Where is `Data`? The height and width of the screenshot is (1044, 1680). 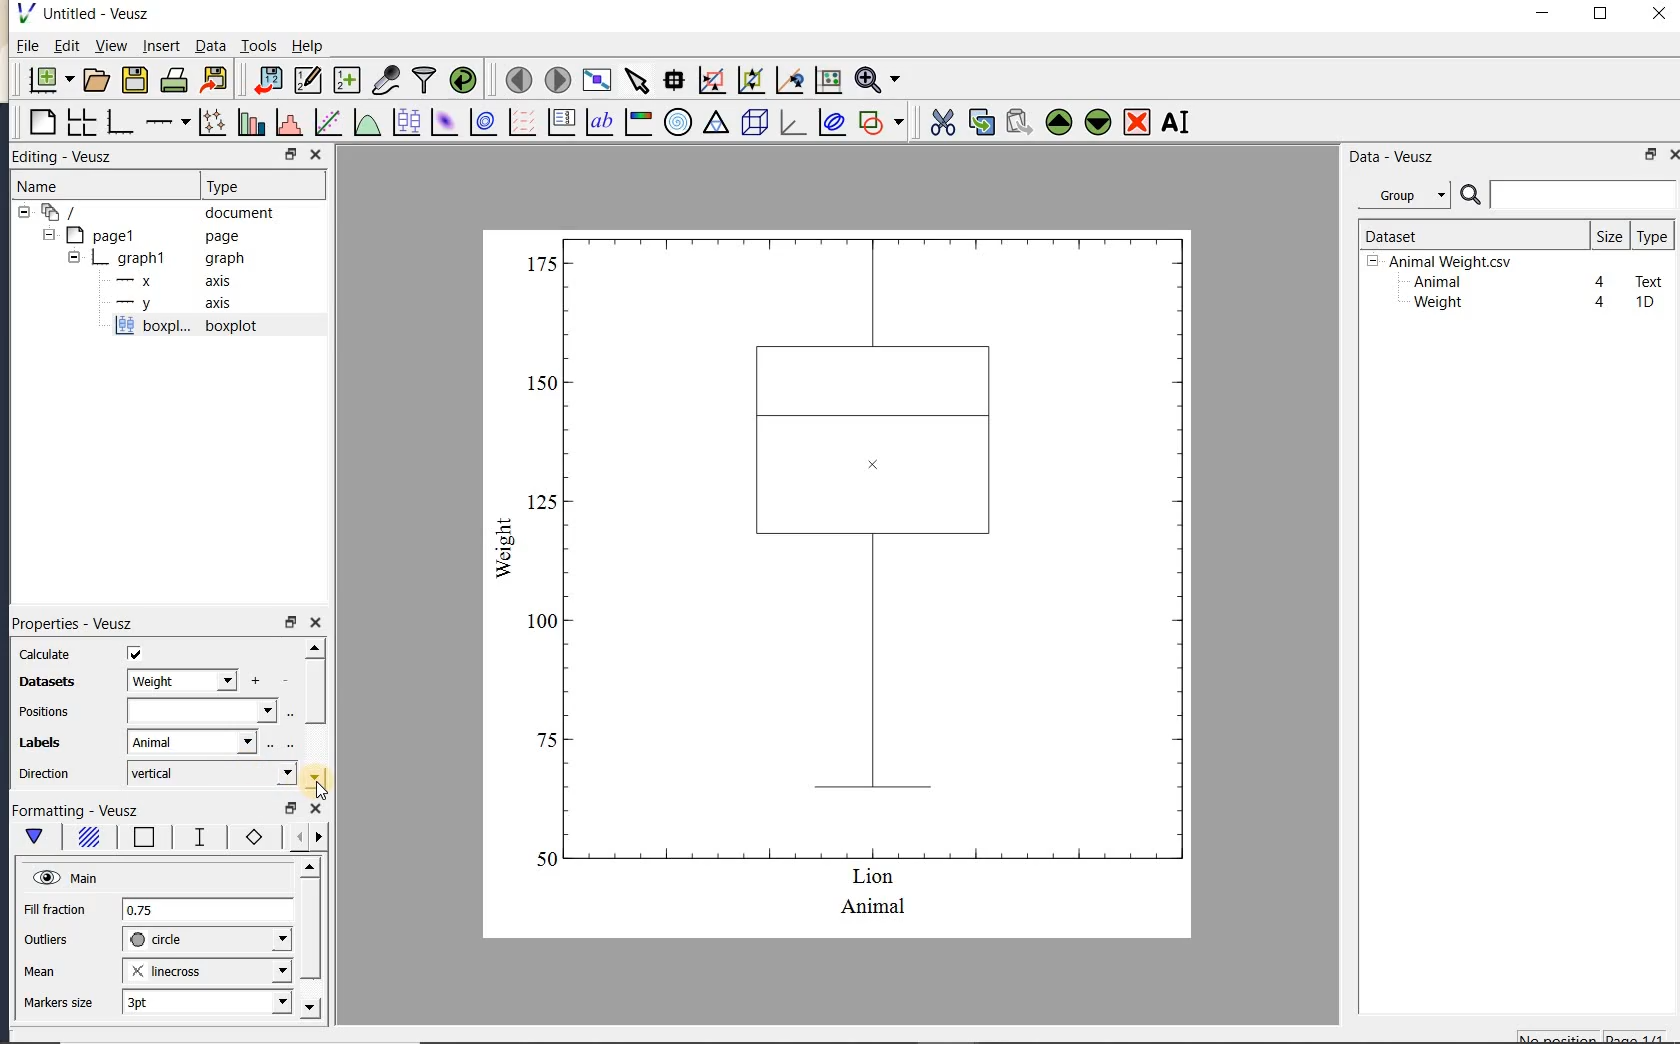
Data is located at coordinates (210, 45).